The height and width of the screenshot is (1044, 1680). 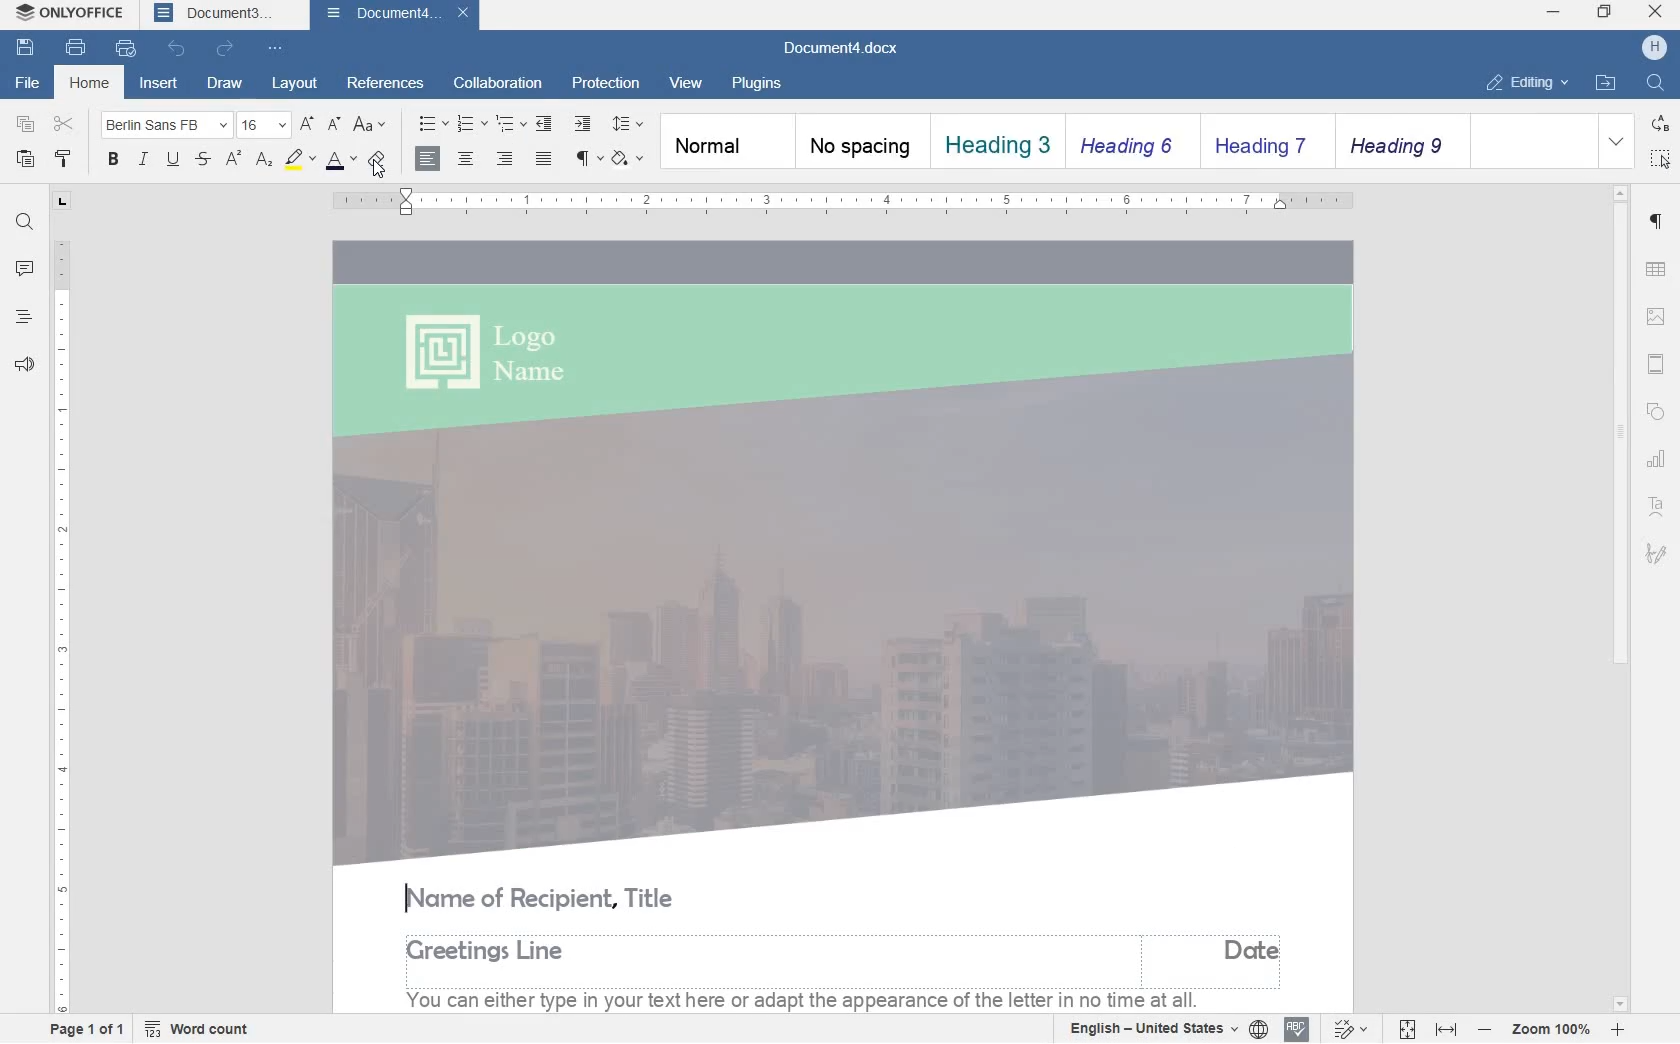 I want to click on strikethrough, so click(x=203, y=160).